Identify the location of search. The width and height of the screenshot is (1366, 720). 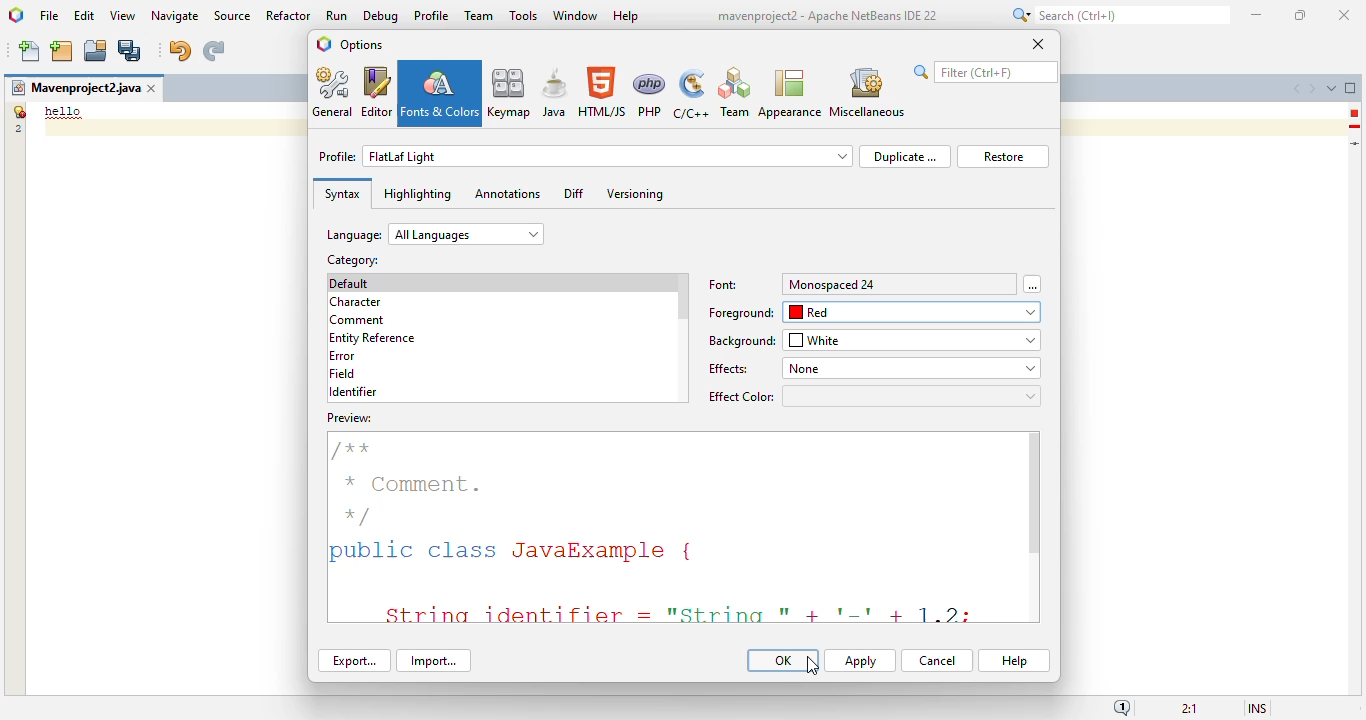
(985, 72).